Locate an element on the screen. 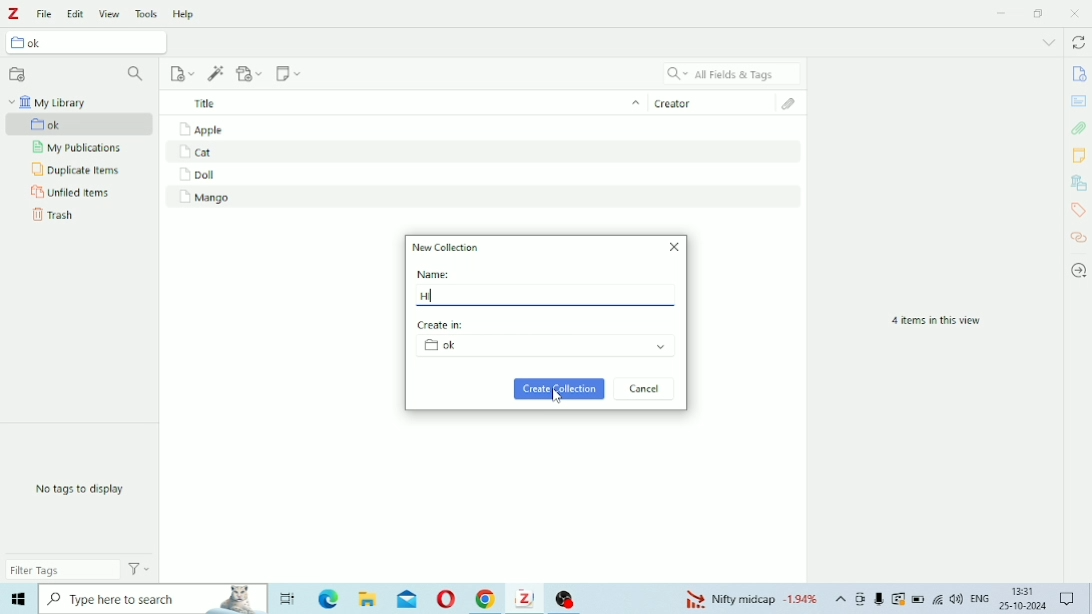 Image resolution: width=1092 pixels, height=614 pixels. Sync is located at coordinates (1078, 42).